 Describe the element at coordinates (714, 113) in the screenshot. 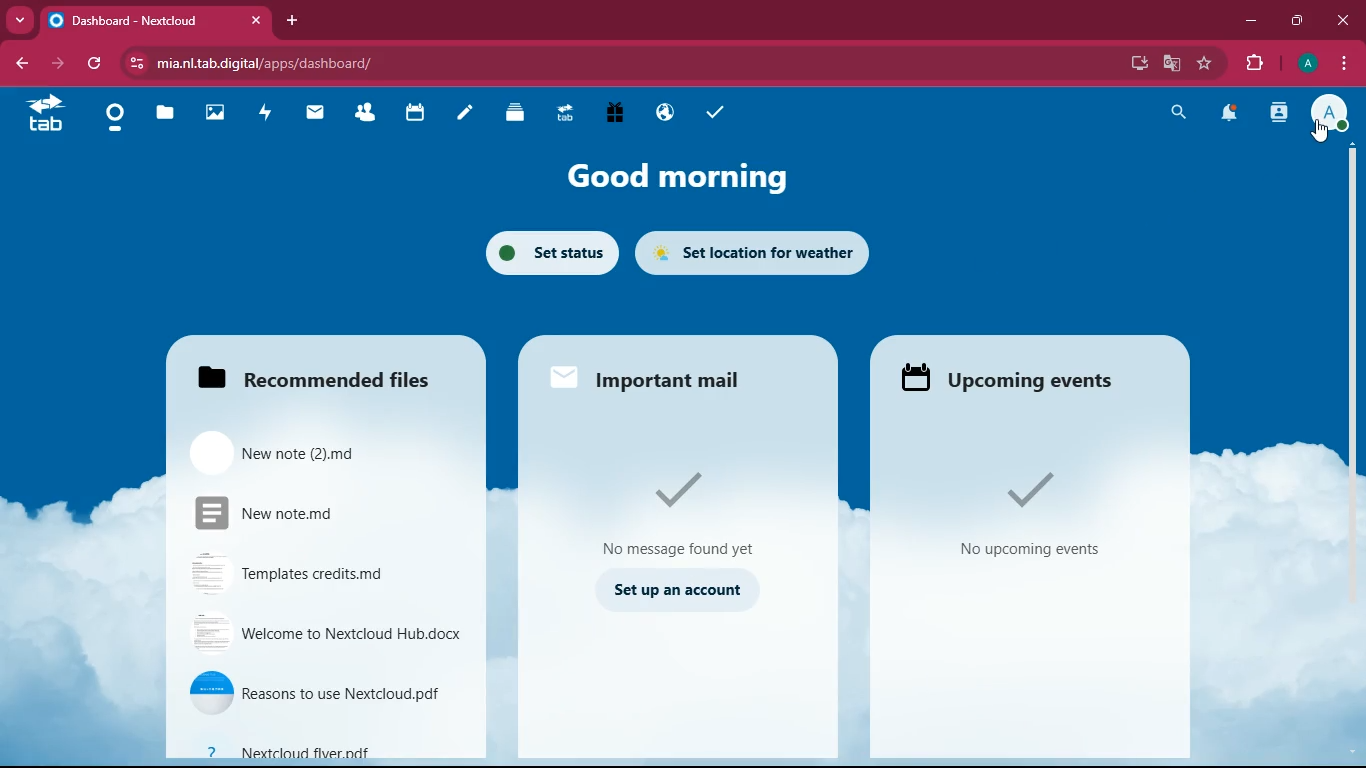

I see `tasks` at that location.